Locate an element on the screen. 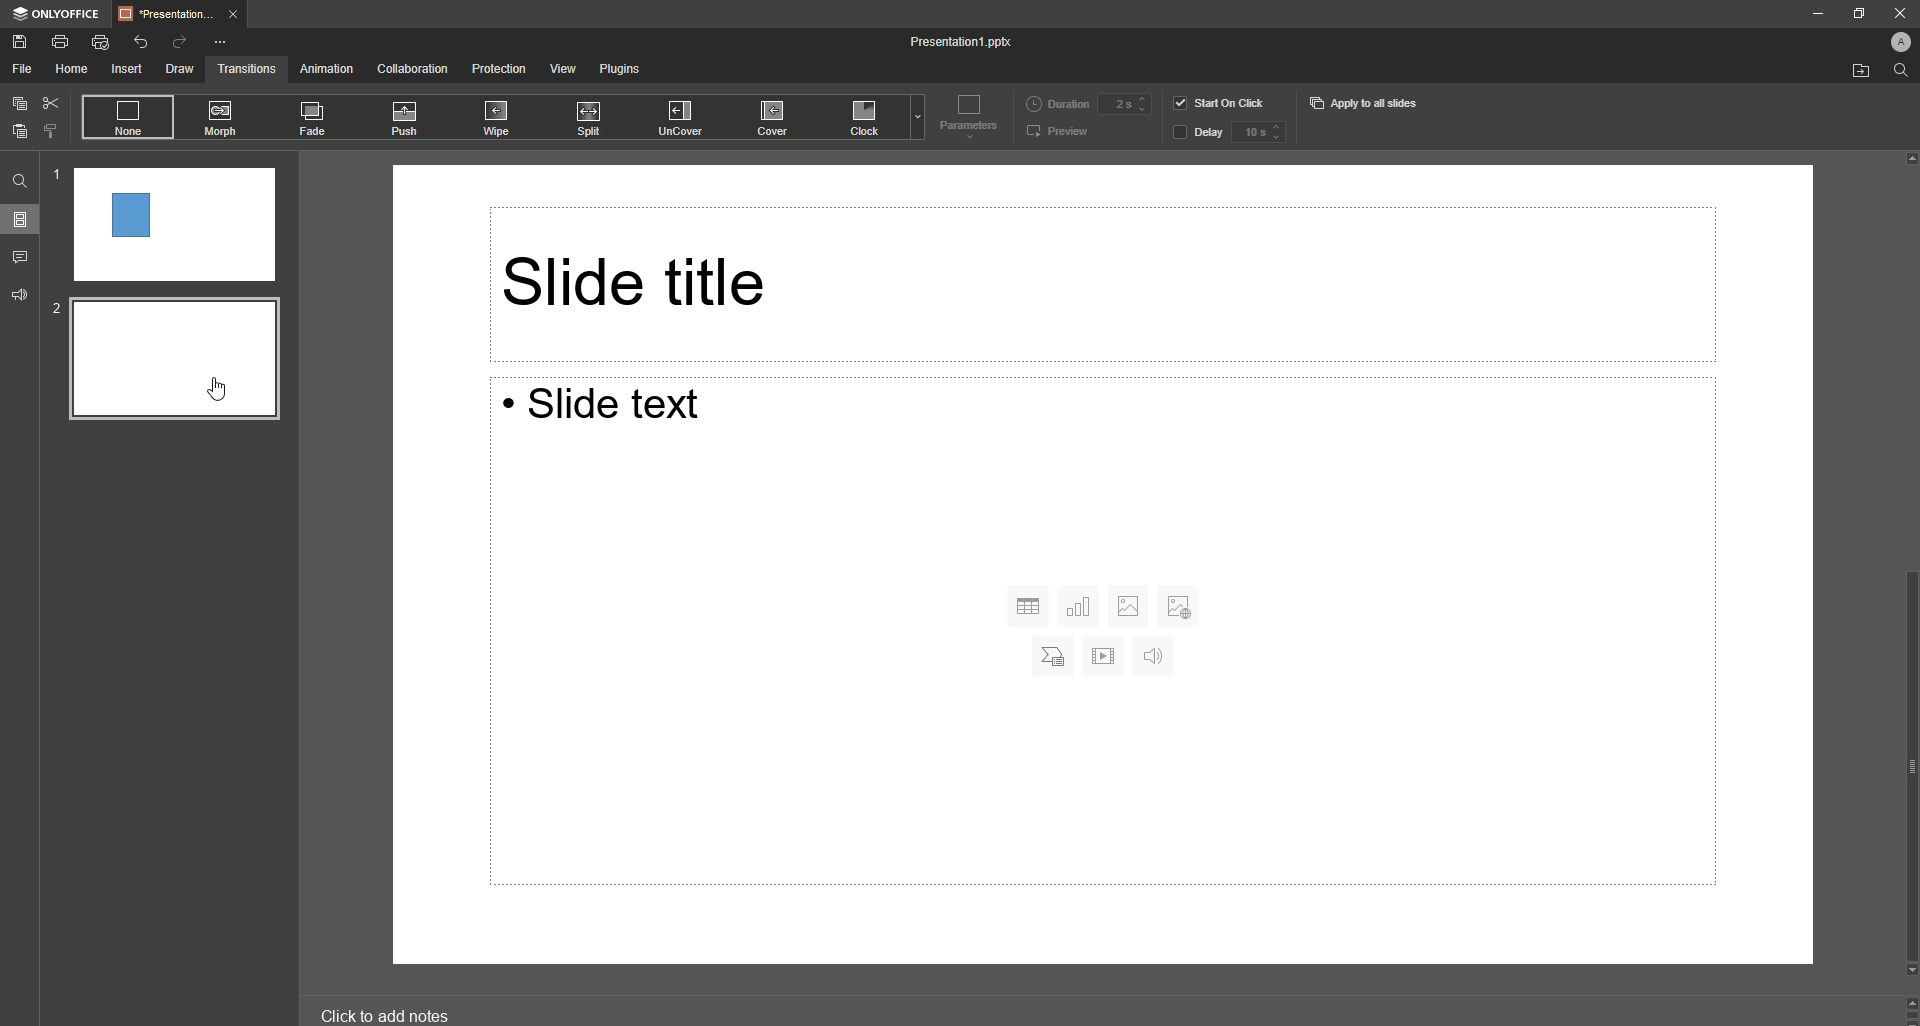 This screenshot has height=1026, width=1920. View is located at coordinates (562, 69).